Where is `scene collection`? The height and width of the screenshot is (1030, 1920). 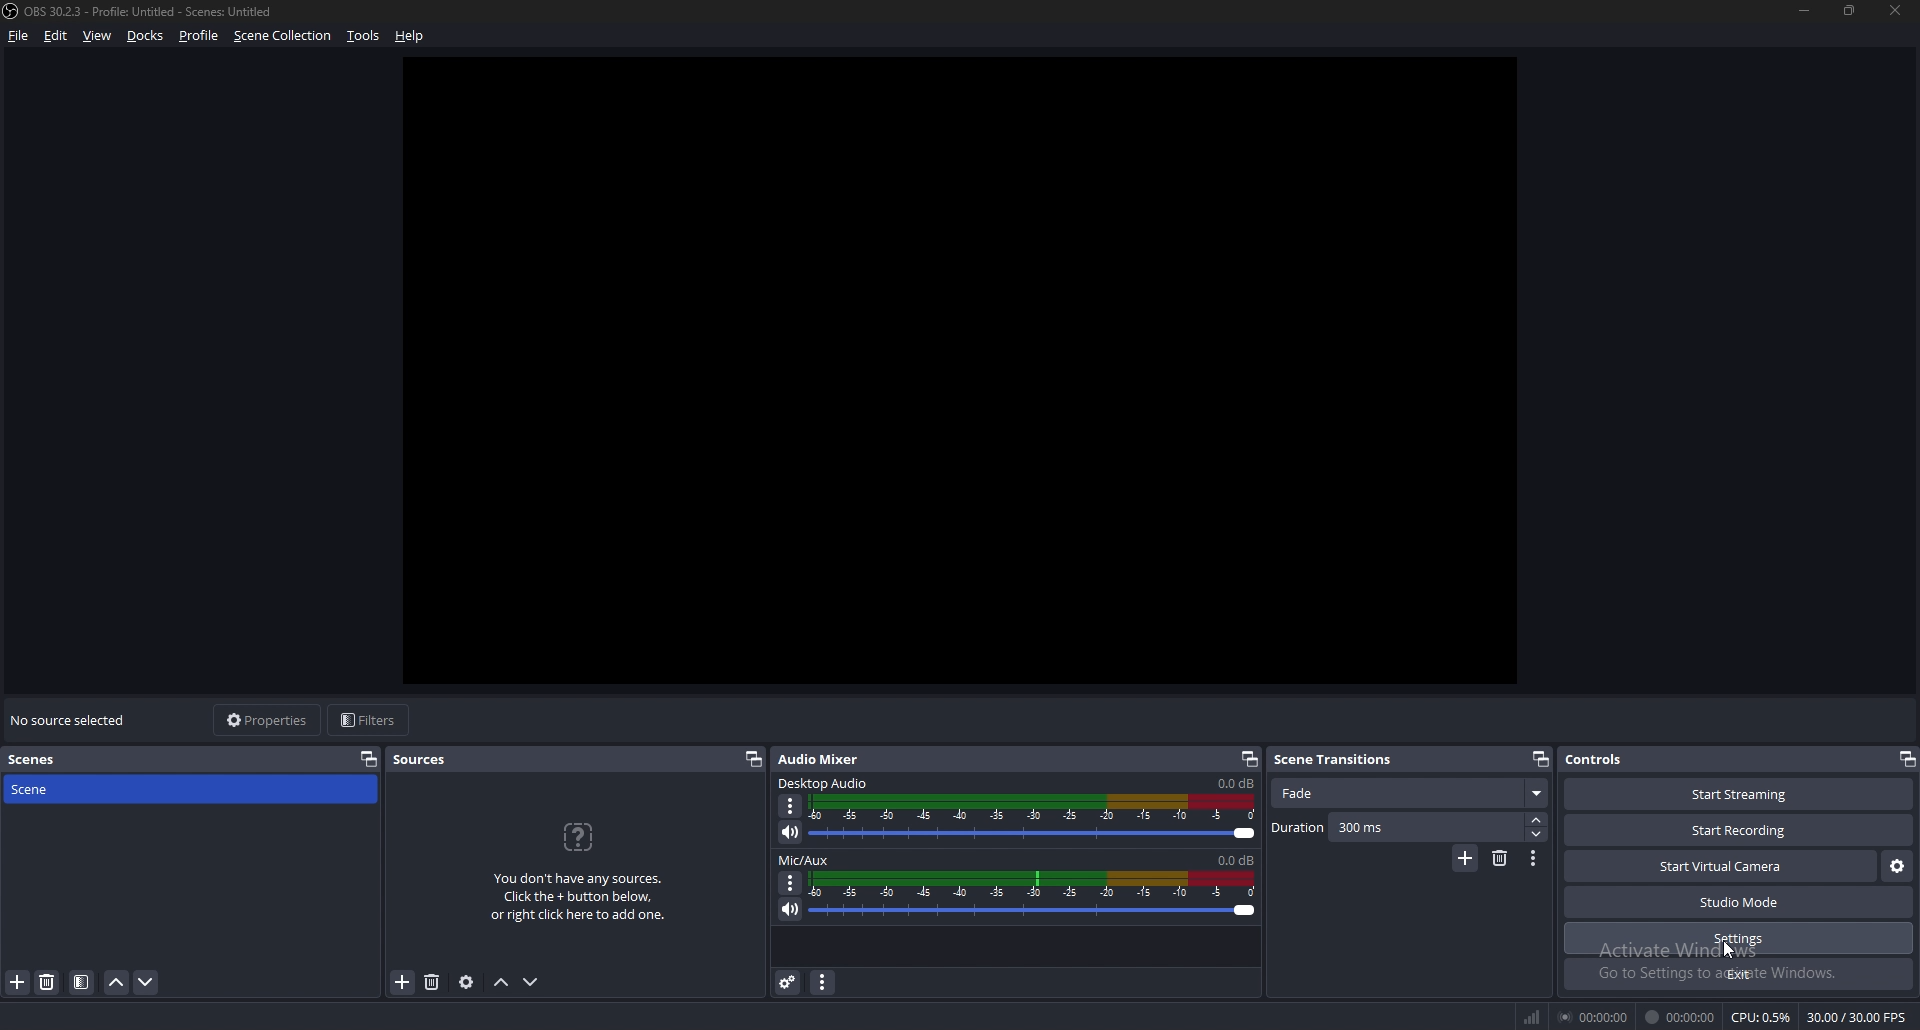 scene collection is located at coordinates (284, 35).